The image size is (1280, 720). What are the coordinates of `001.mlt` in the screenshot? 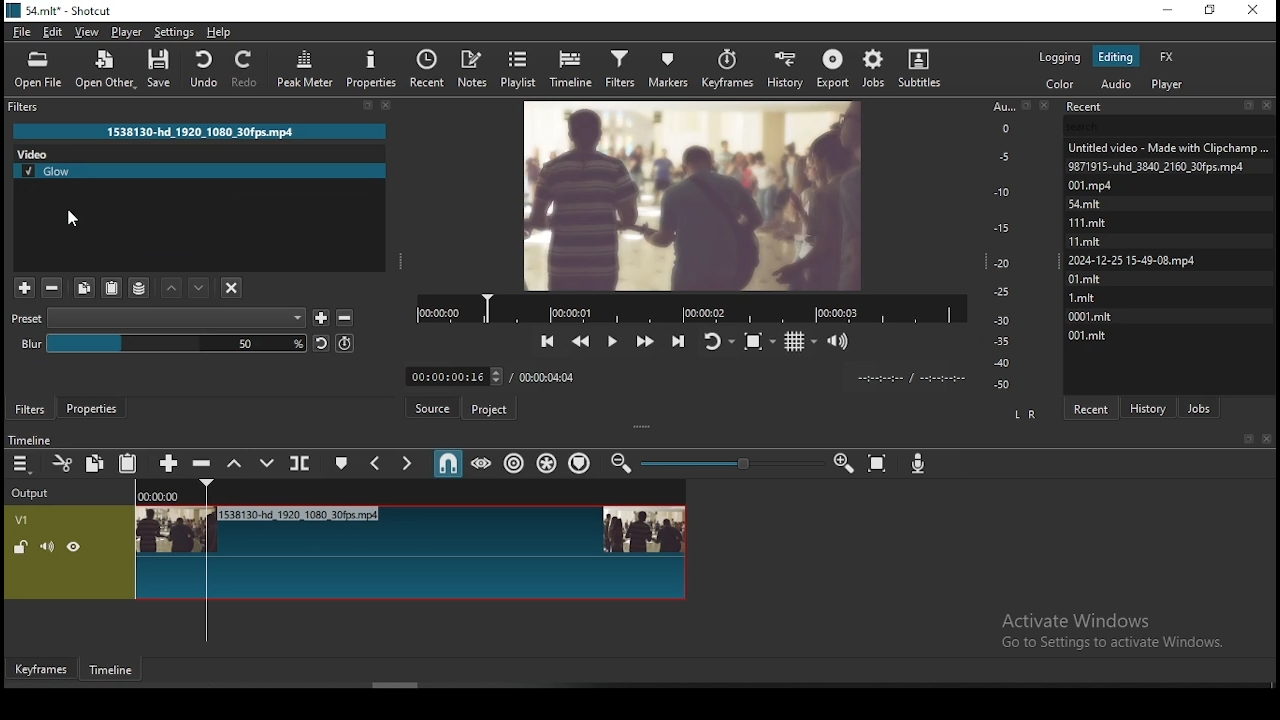 It's located at (1087, 335).